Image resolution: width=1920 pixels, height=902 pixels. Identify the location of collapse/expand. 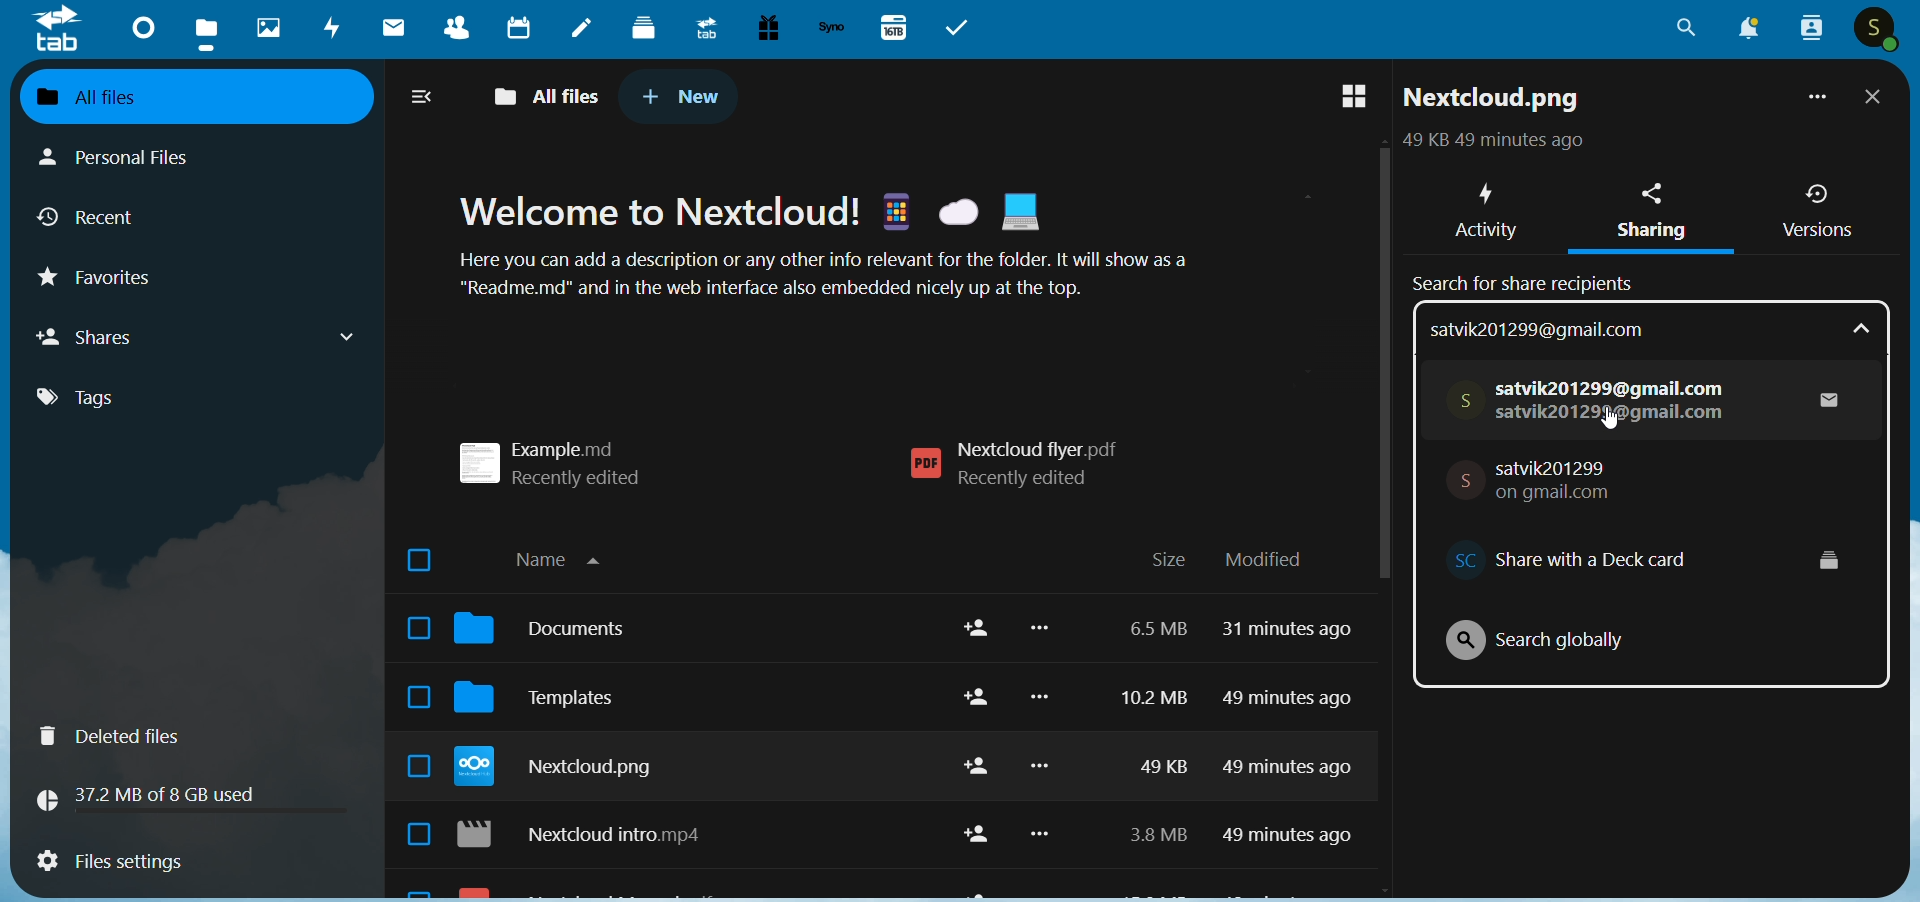
(424, 99).